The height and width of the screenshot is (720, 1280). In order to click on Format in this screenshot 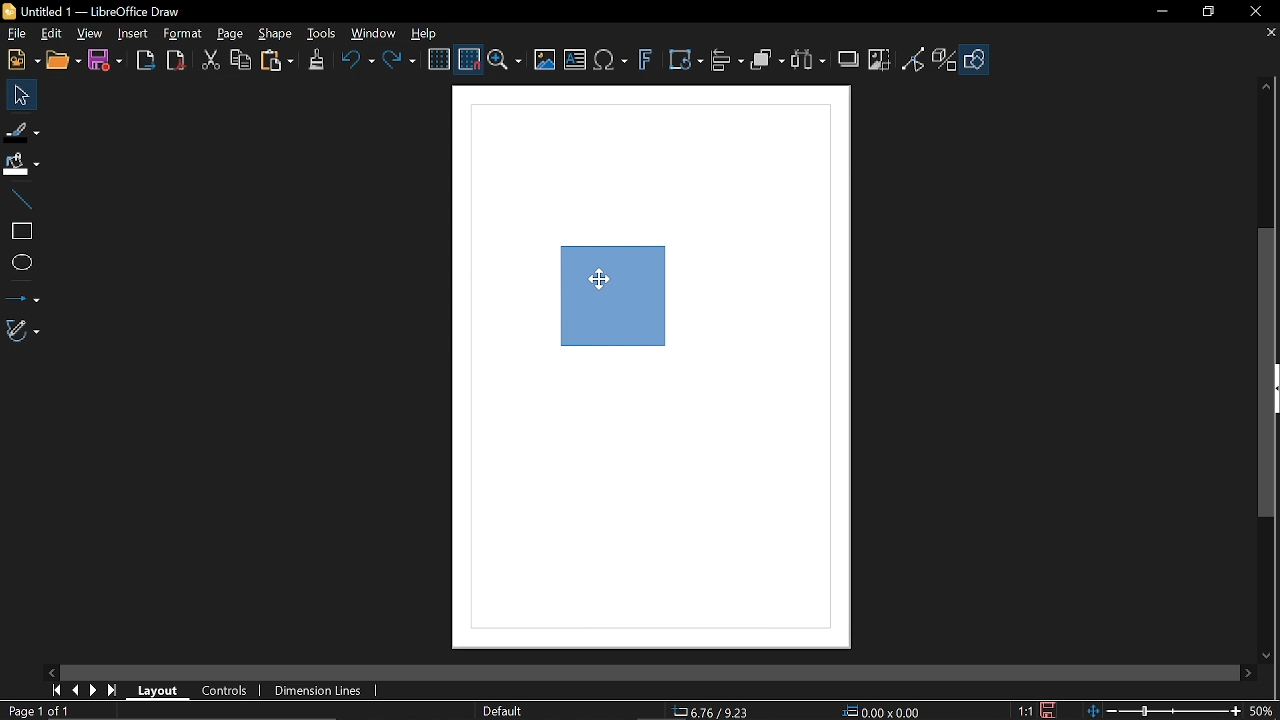, I will do `click(182, 34)`.